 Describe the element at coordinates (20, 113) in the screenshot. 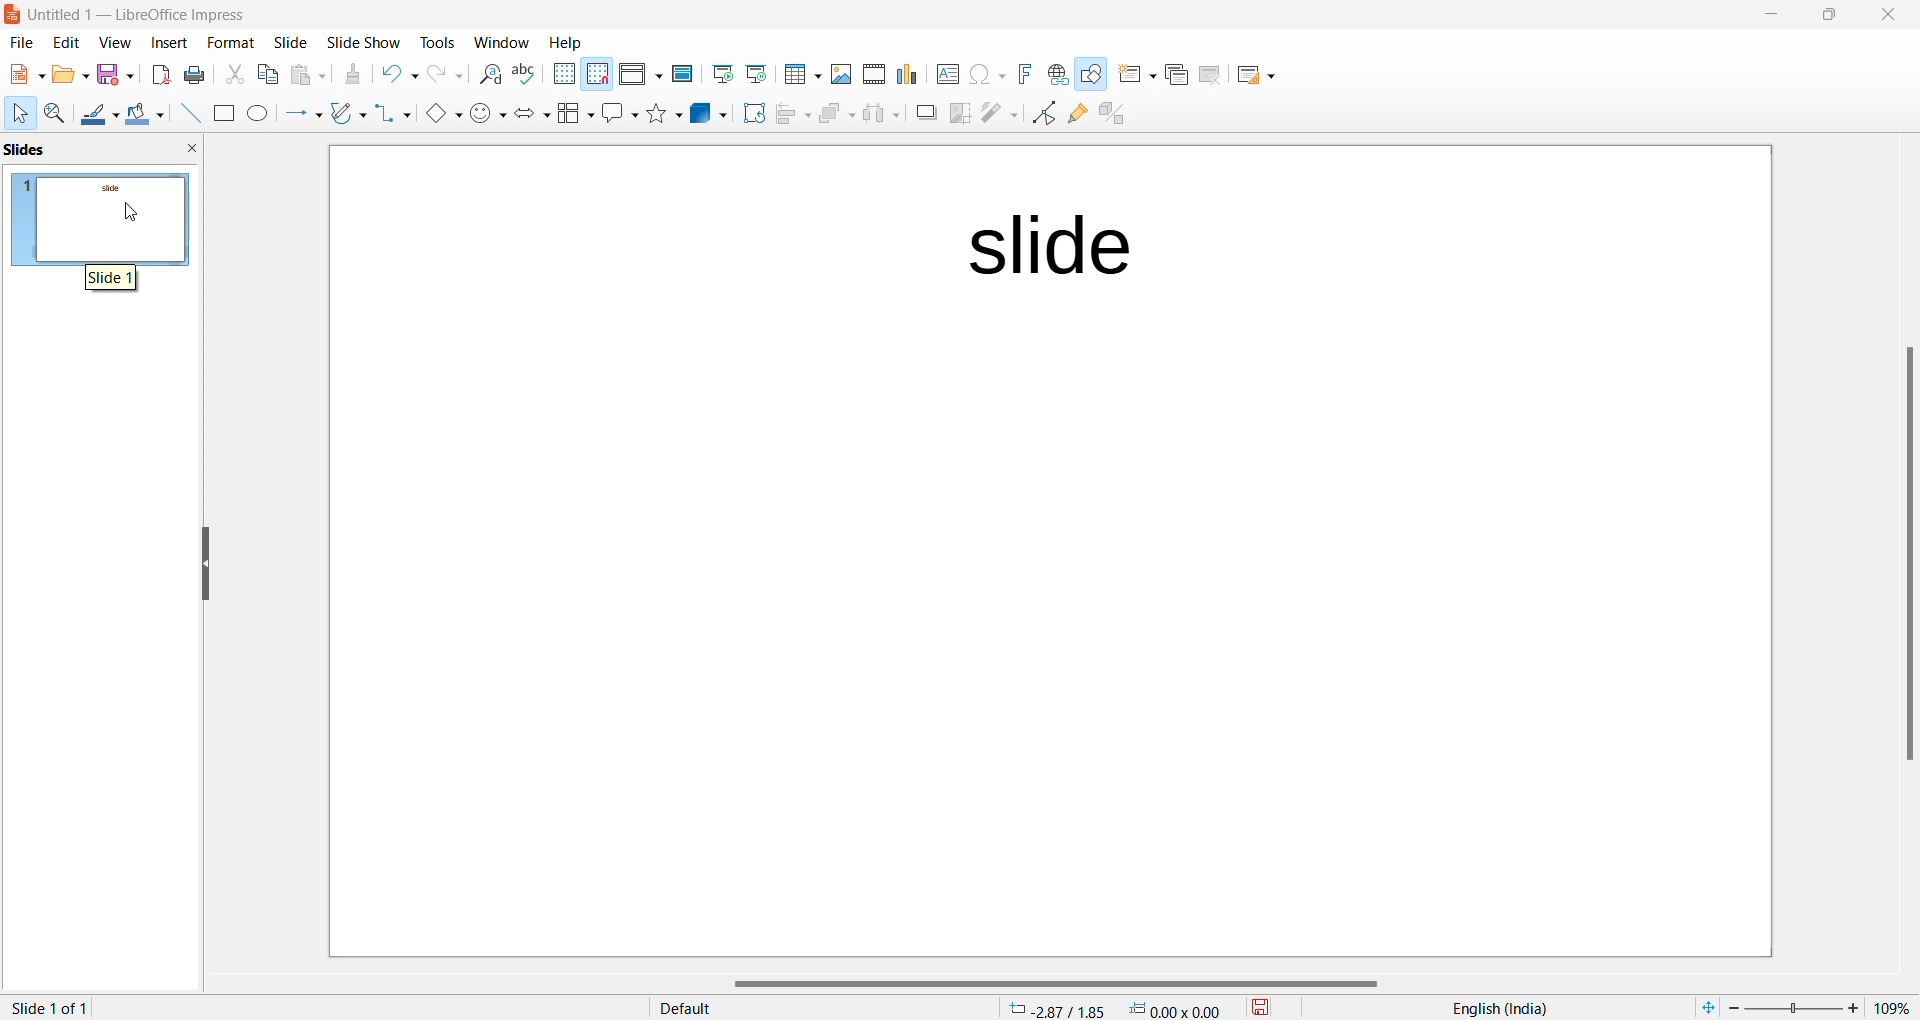

I see `Cursor` at that location.